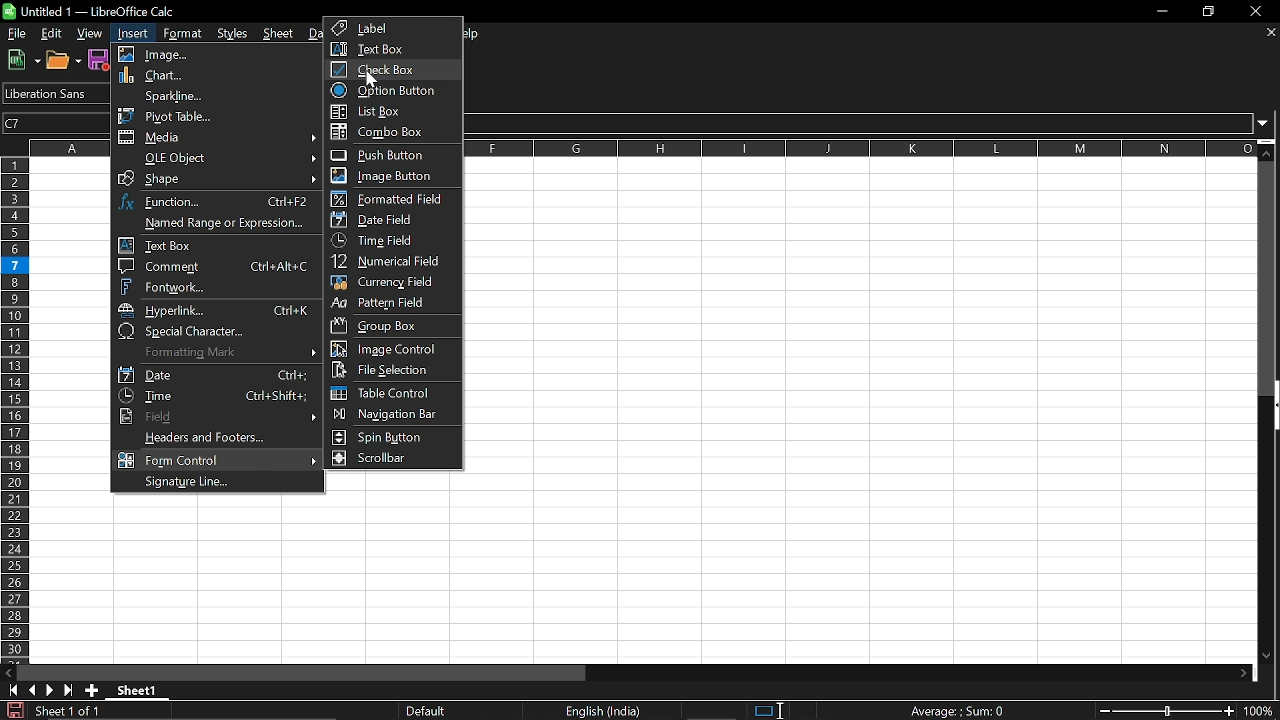 The image size is (1280, 720). I want to click on Rows, so click(14, 410).